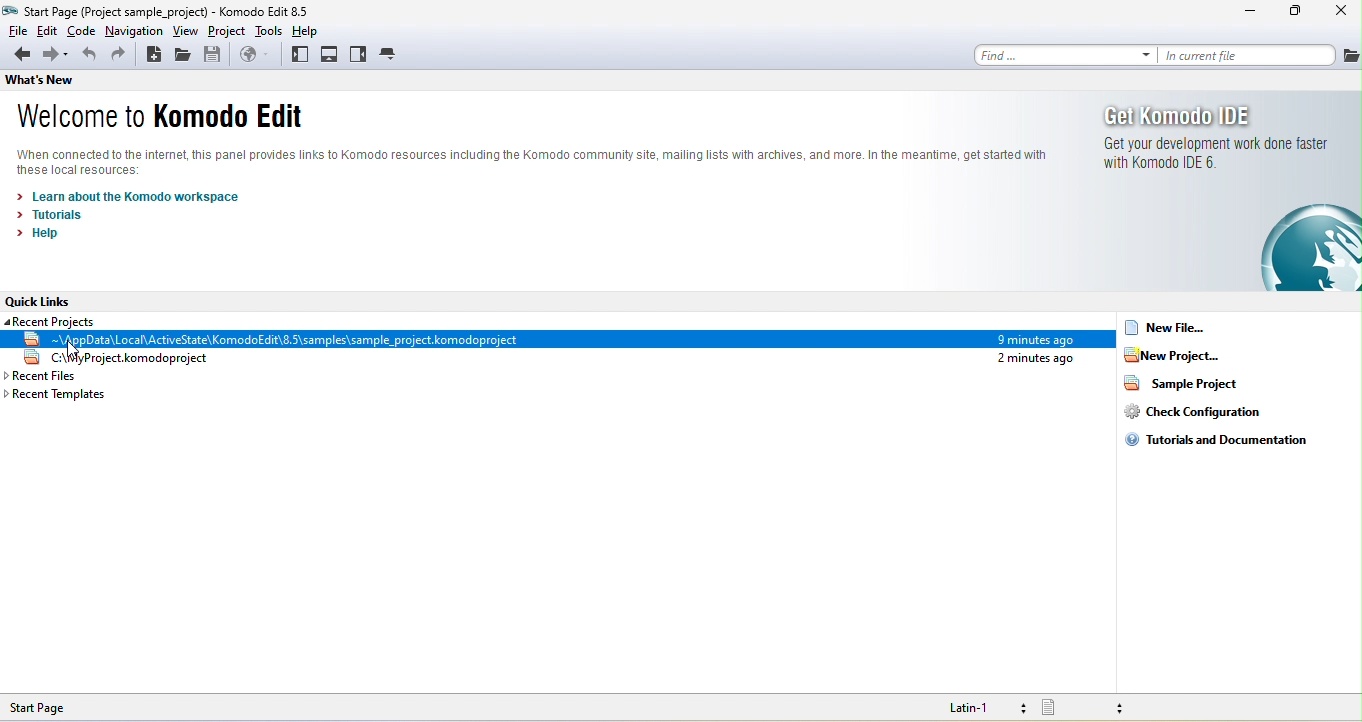  What do you see at coordinates (157, 11) in the screenshot?
I see `title` at bounding box center [157, 11].